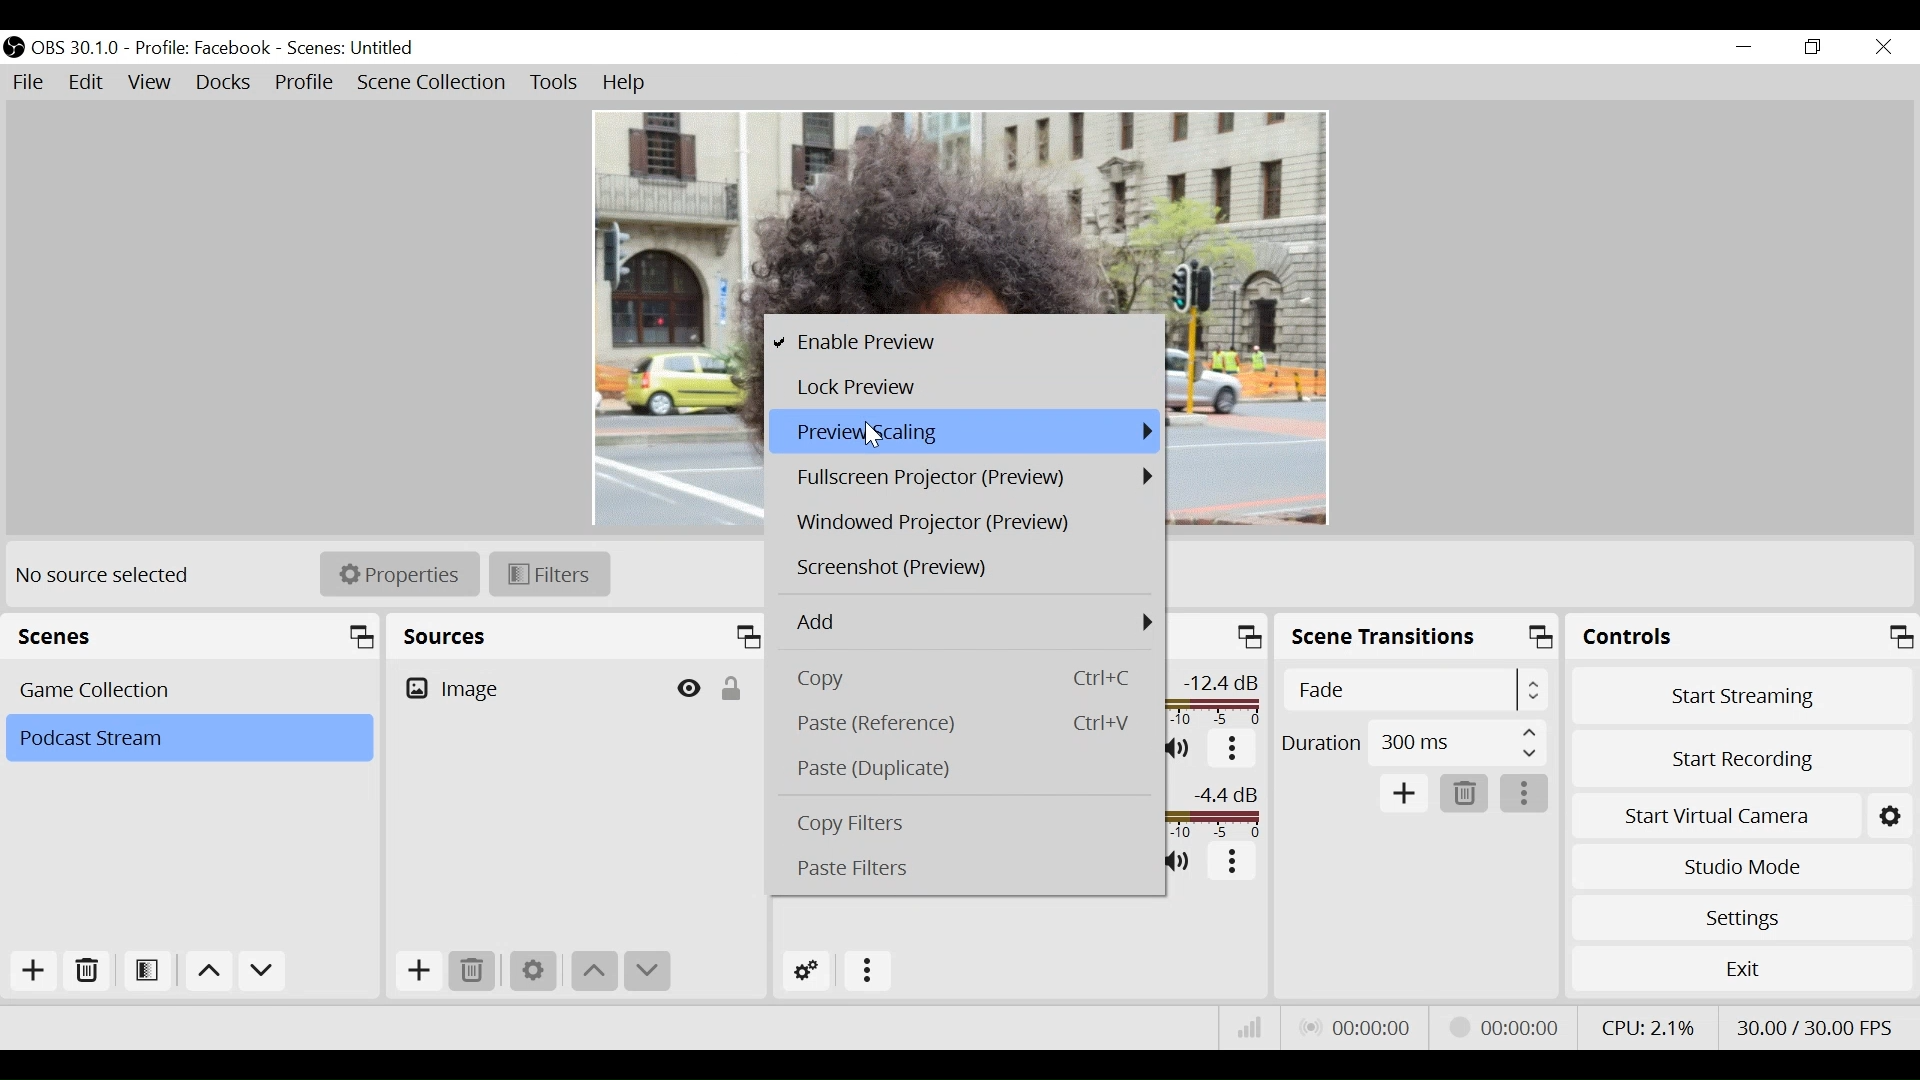 This screenshot has width=1920, height=1080. What do you see at coordinates (225, 85) in the screenshot?
I see `Docks` at bounding box center [225, 85].